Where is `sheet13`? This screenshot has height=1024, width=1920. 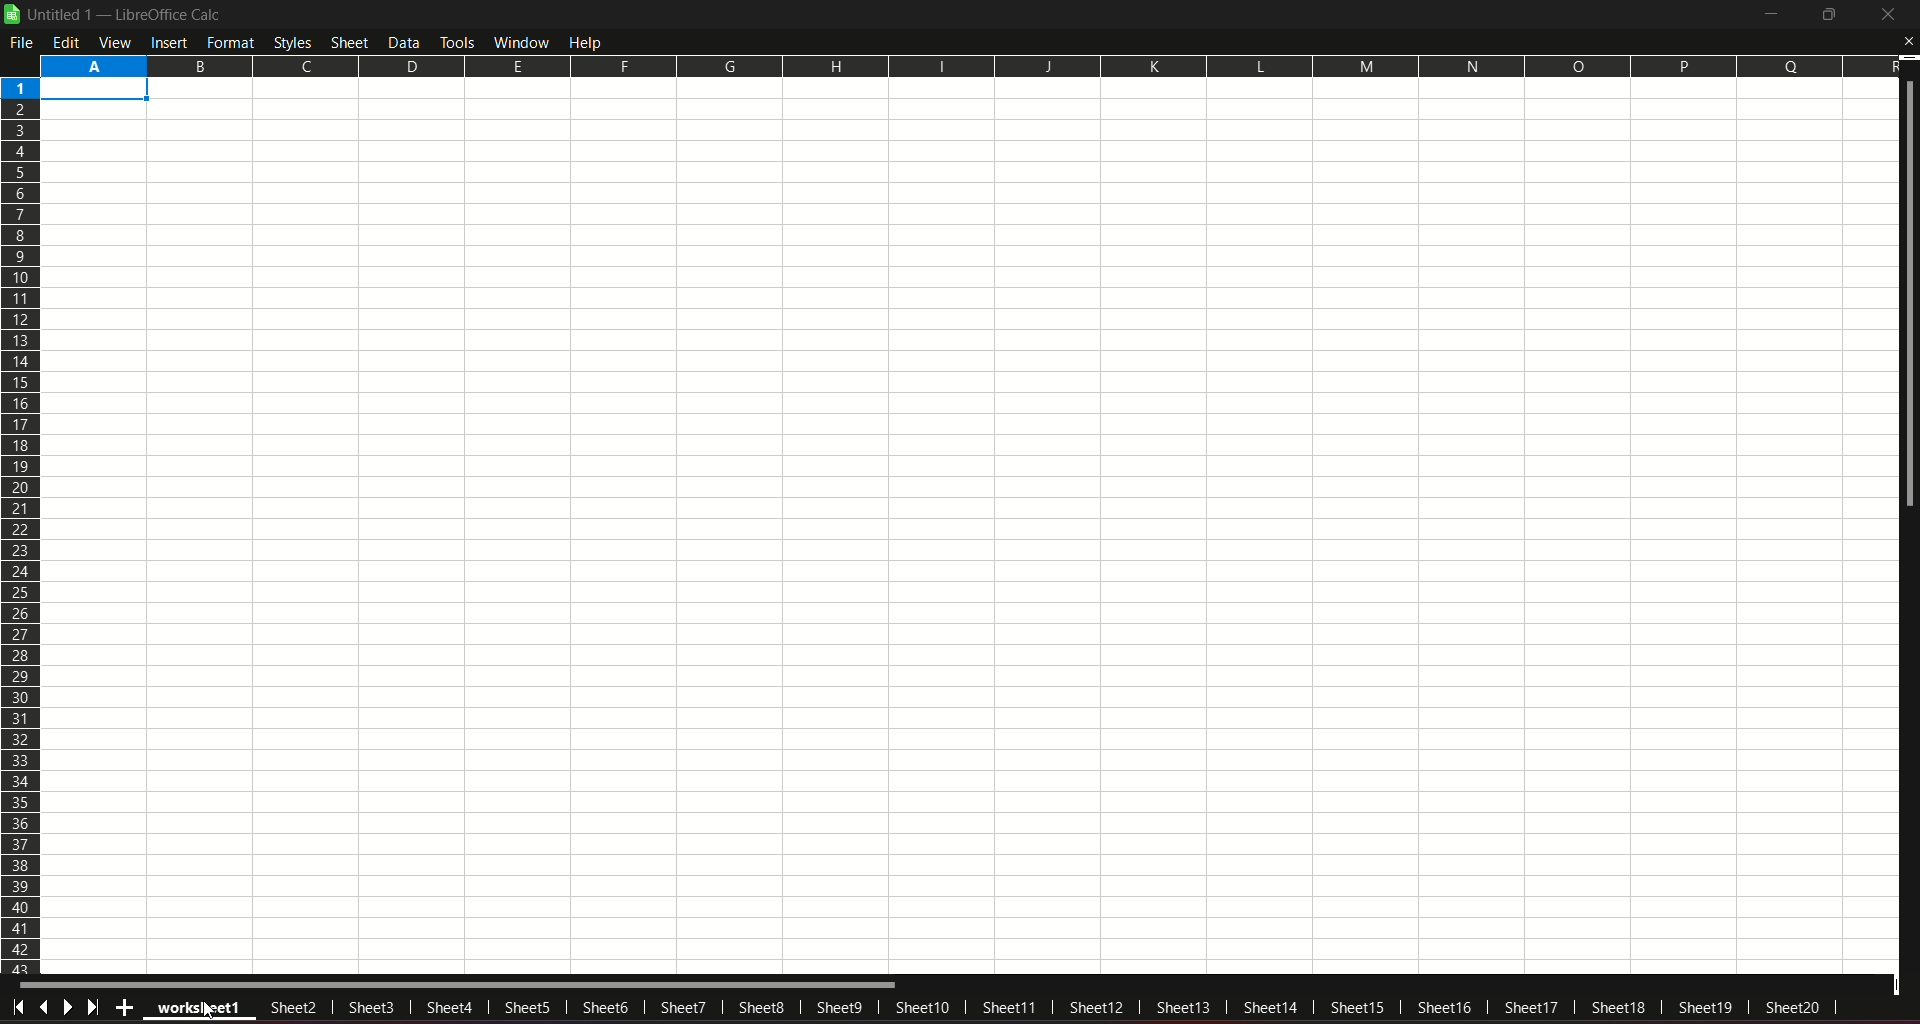 sheet13 is located at coordinates (1183, 1005).